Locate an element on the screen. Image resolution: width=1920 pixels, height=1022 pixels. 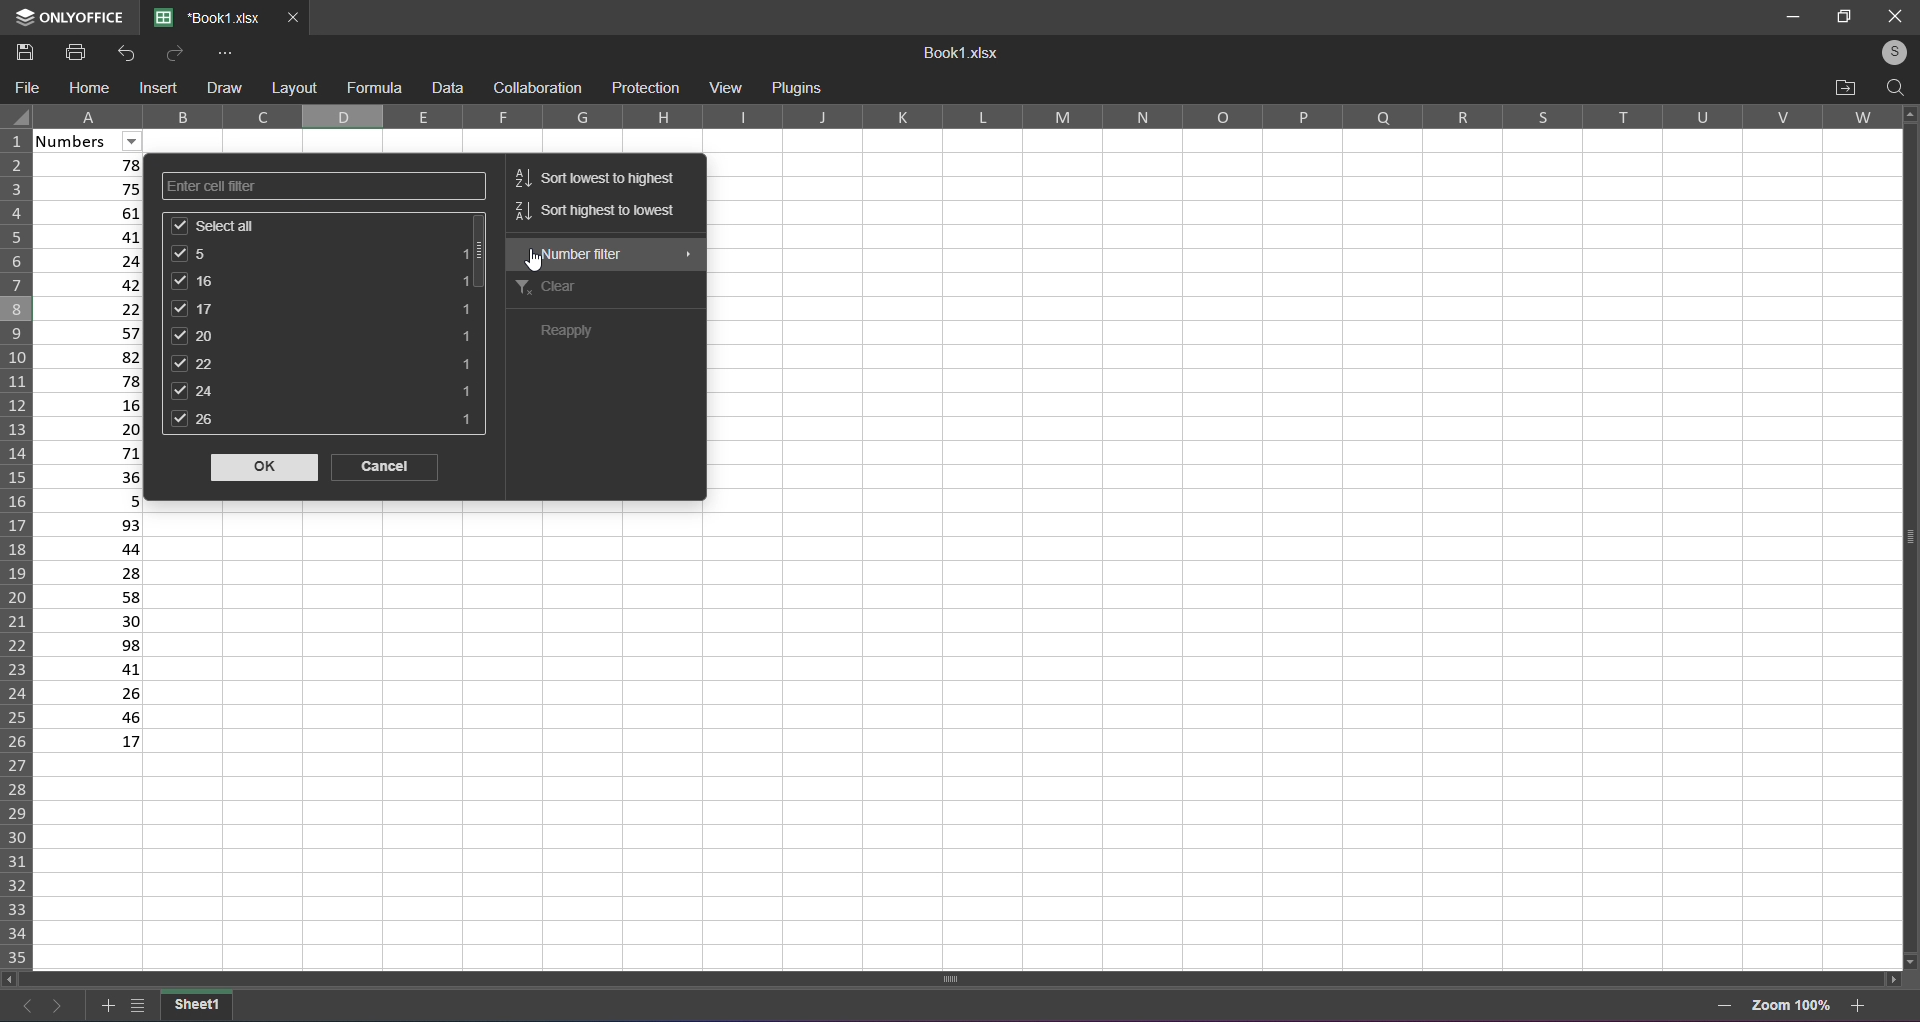
57 is located at coordinates (95, 331).